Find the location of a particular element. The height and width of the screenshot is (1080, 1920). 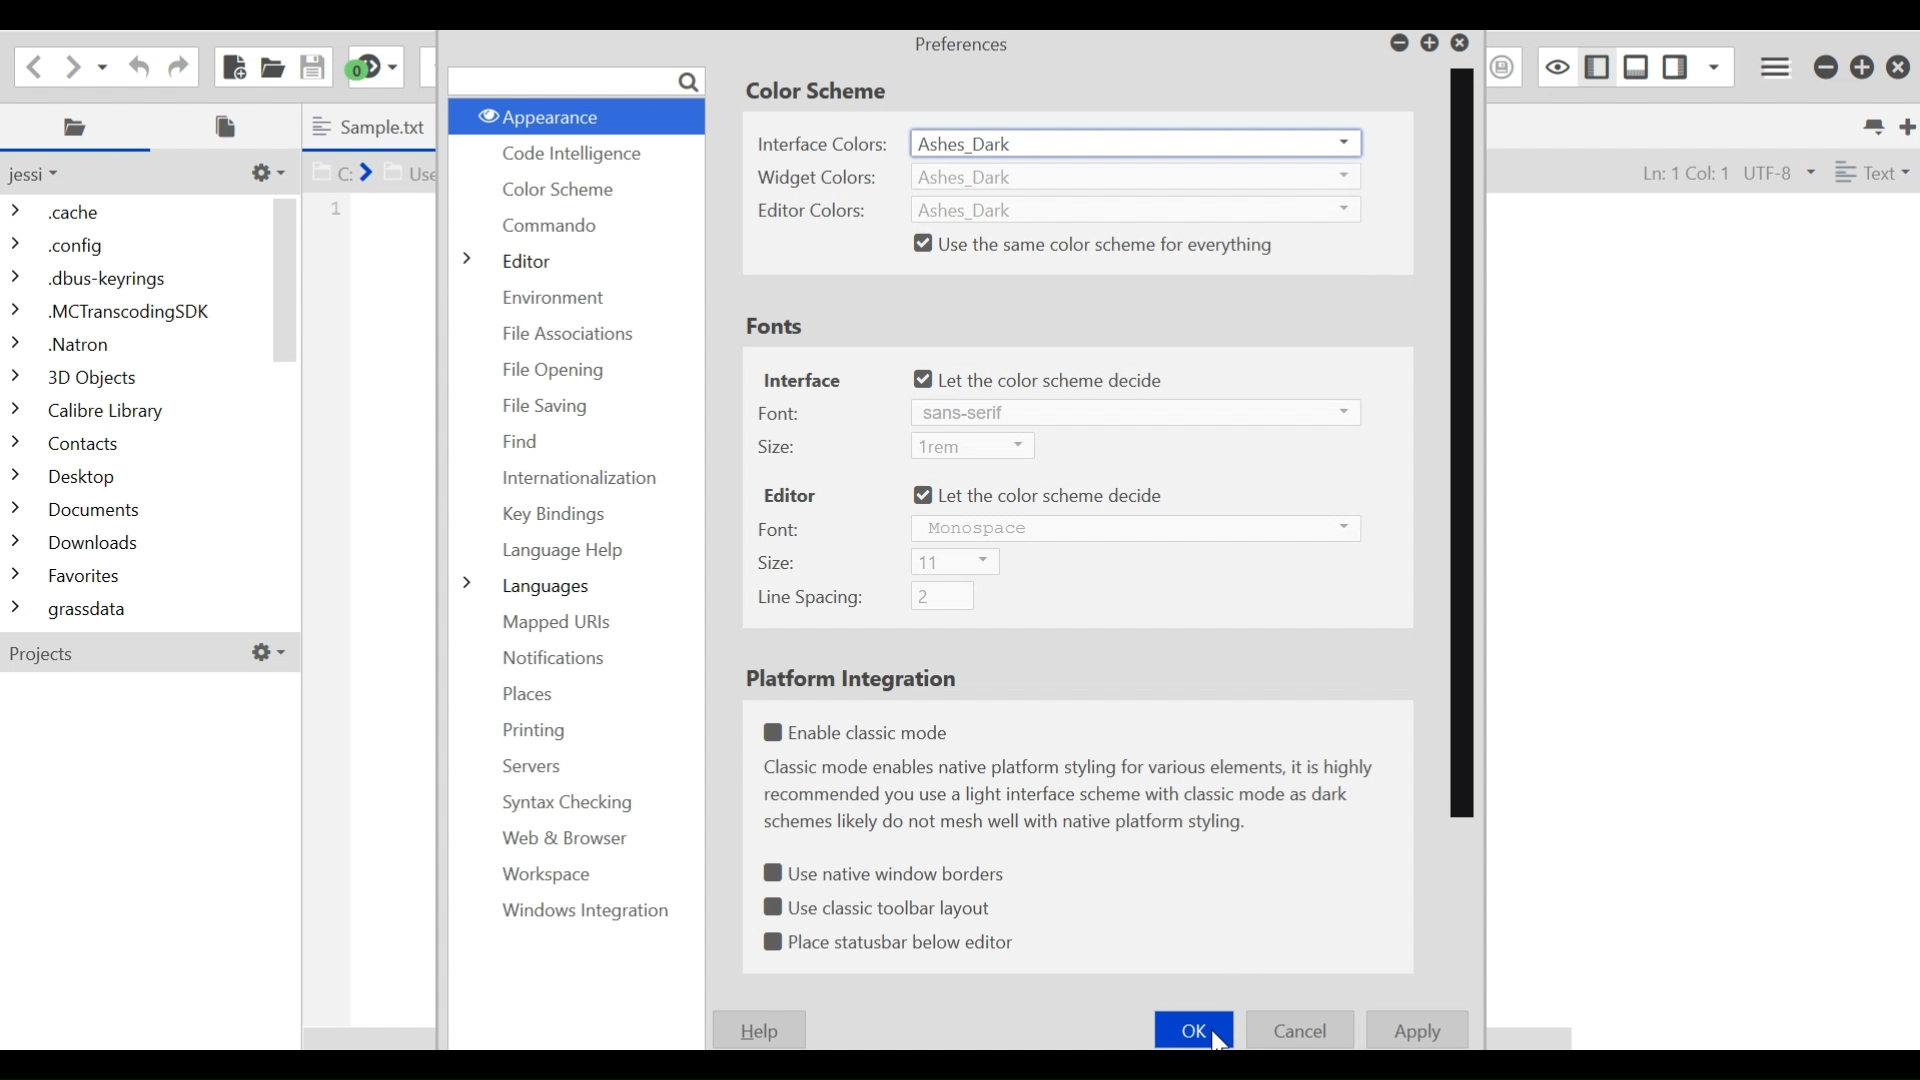

Show/Hide Right pane is located at coordinates (1594, 65).